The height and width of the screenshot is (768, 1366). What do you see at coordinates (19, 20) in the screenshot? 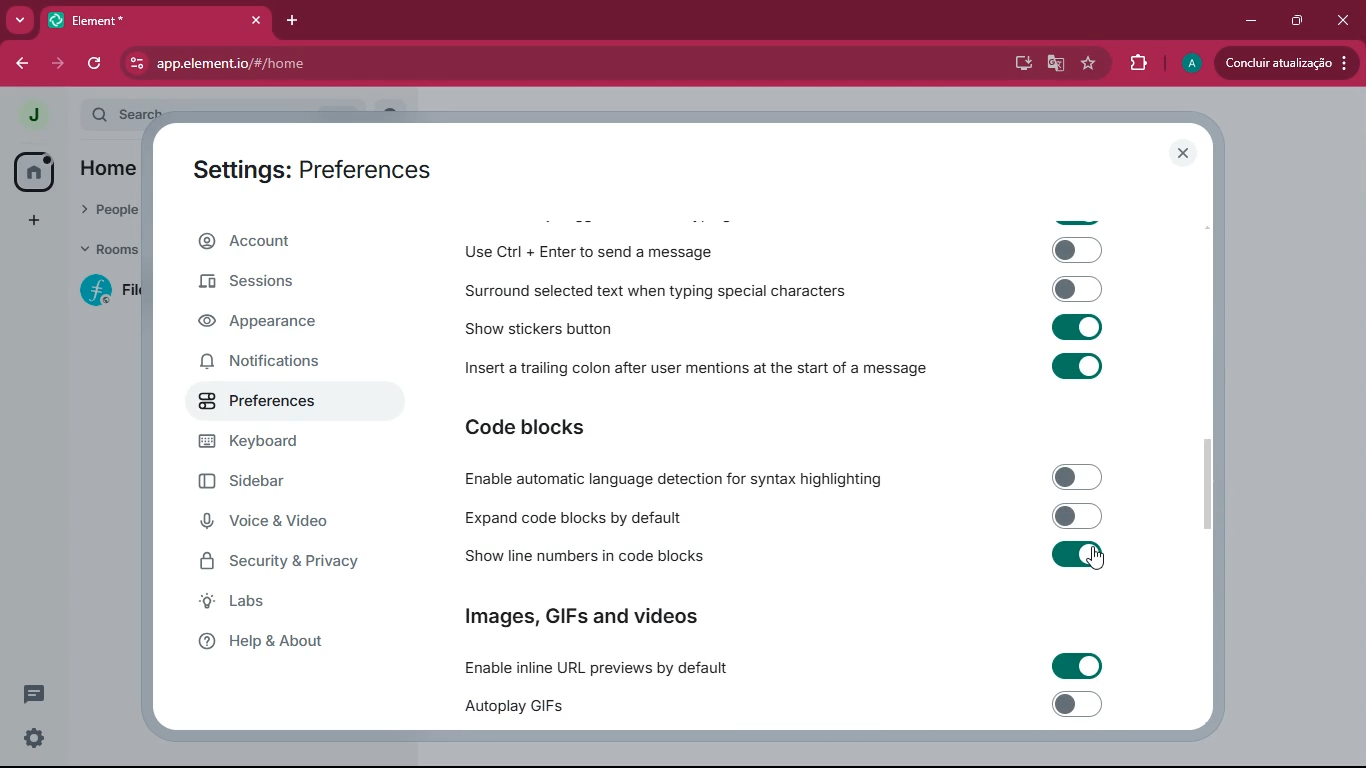
I see `more` at bounding box center [19, 20].